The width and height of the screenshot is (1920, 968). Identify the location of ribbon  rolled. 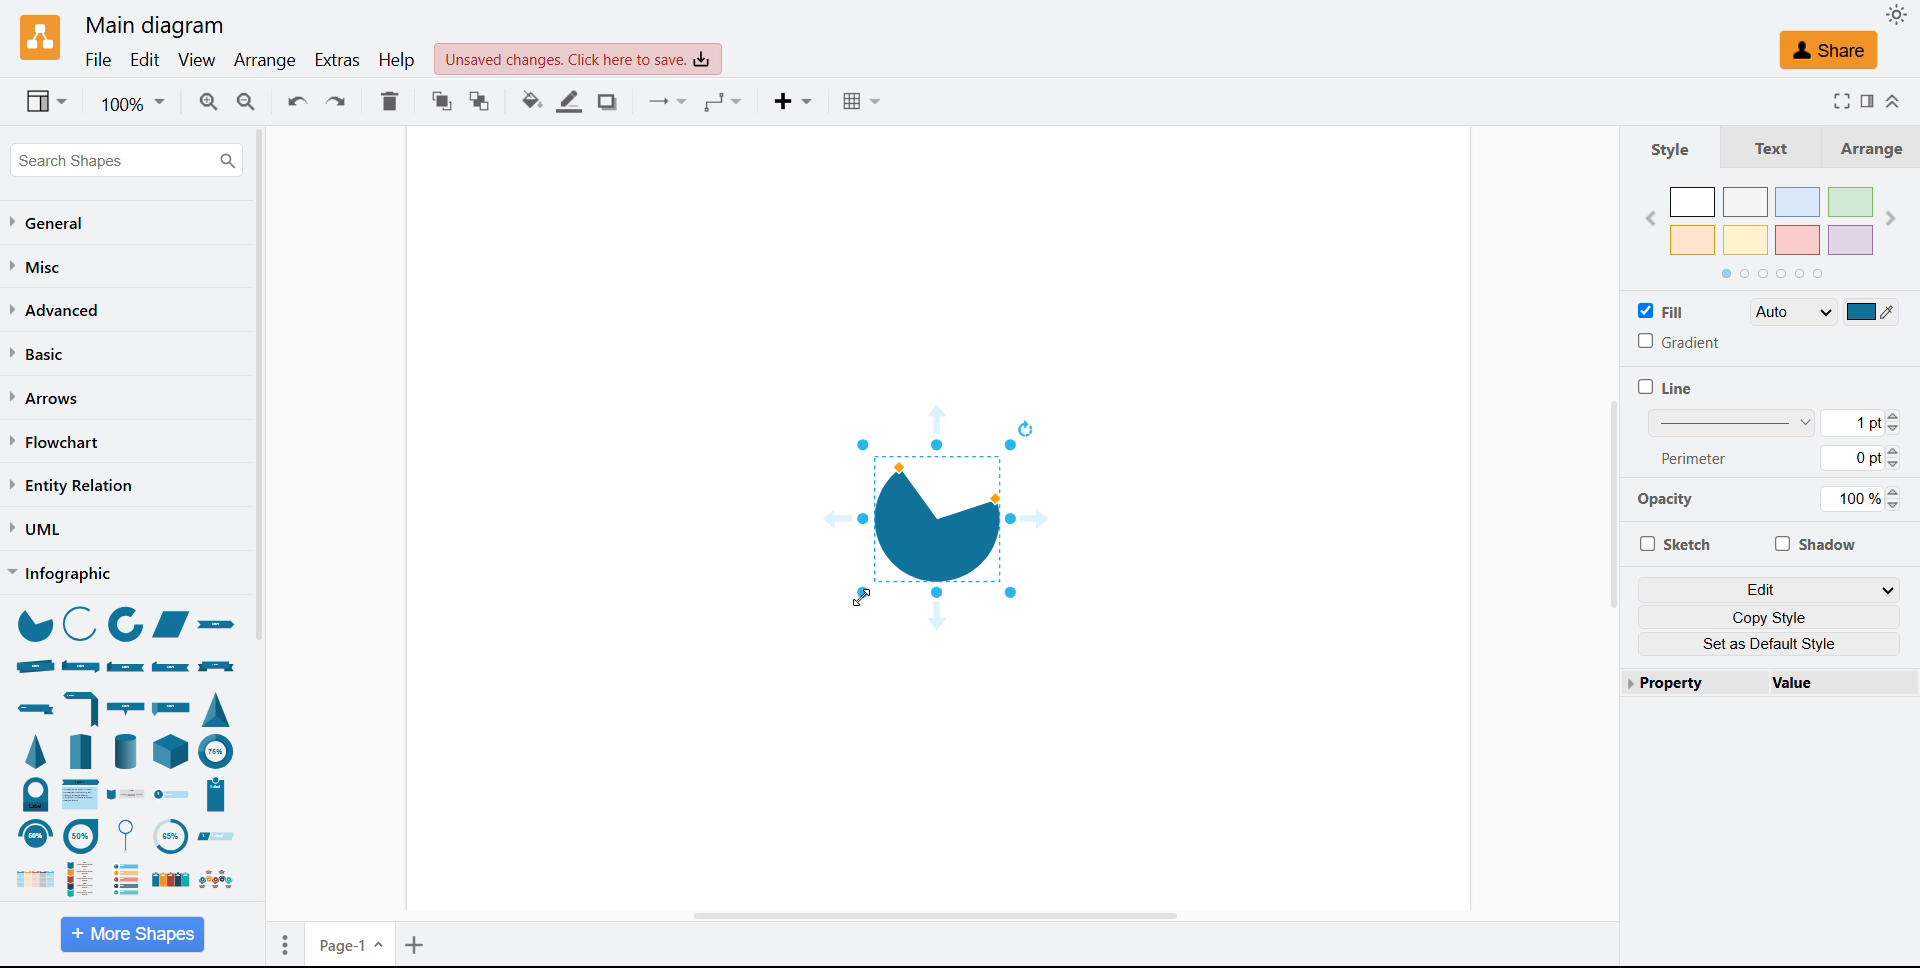
(34, 666).